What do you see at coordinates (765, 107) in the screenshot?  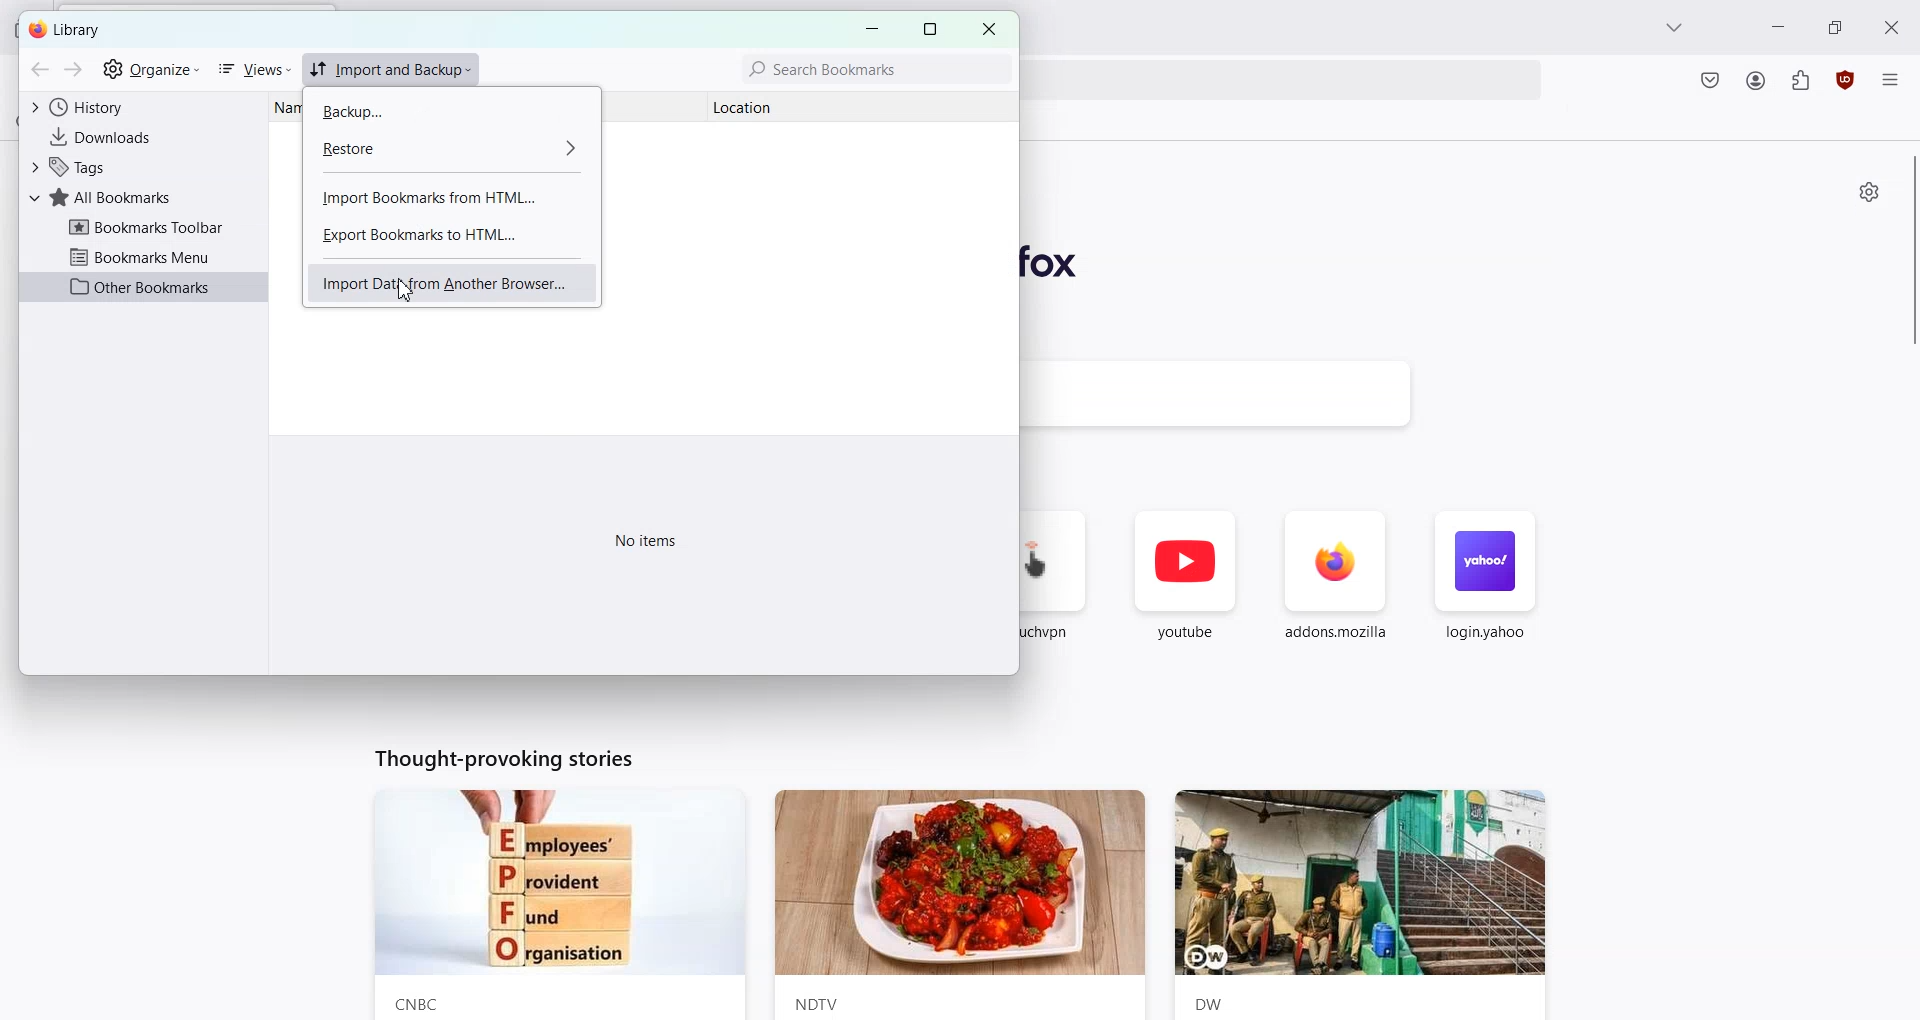 I see `Location` at bounding box center [765, 107].